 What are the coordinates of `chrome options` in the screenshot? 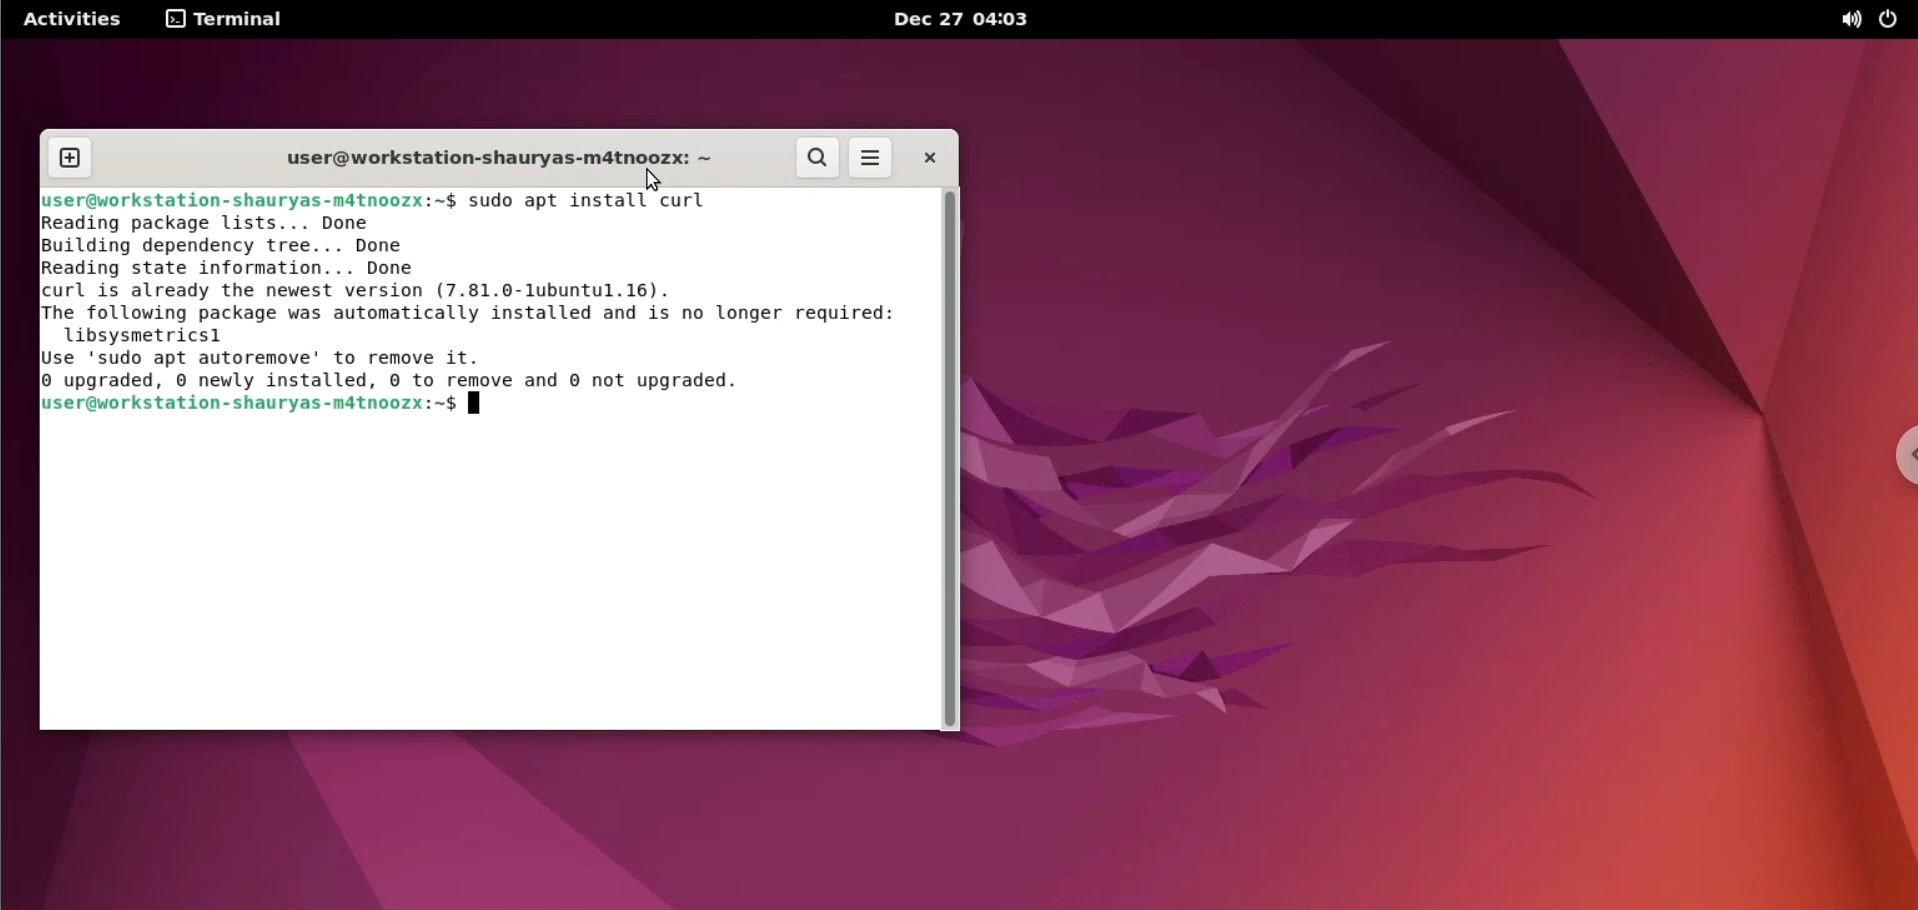 It's located at (1900, 457).